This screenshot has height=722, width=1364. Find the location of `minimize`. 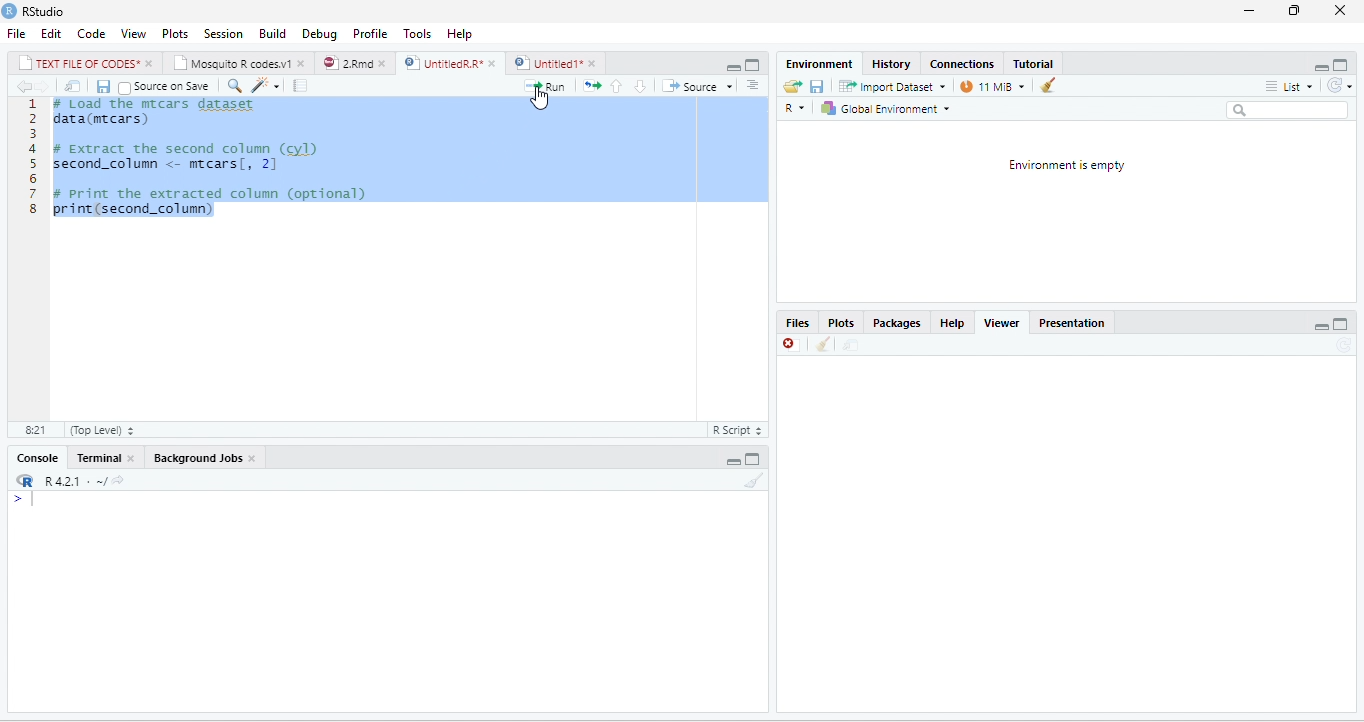

minimize is located at coordinates (1323, 64).